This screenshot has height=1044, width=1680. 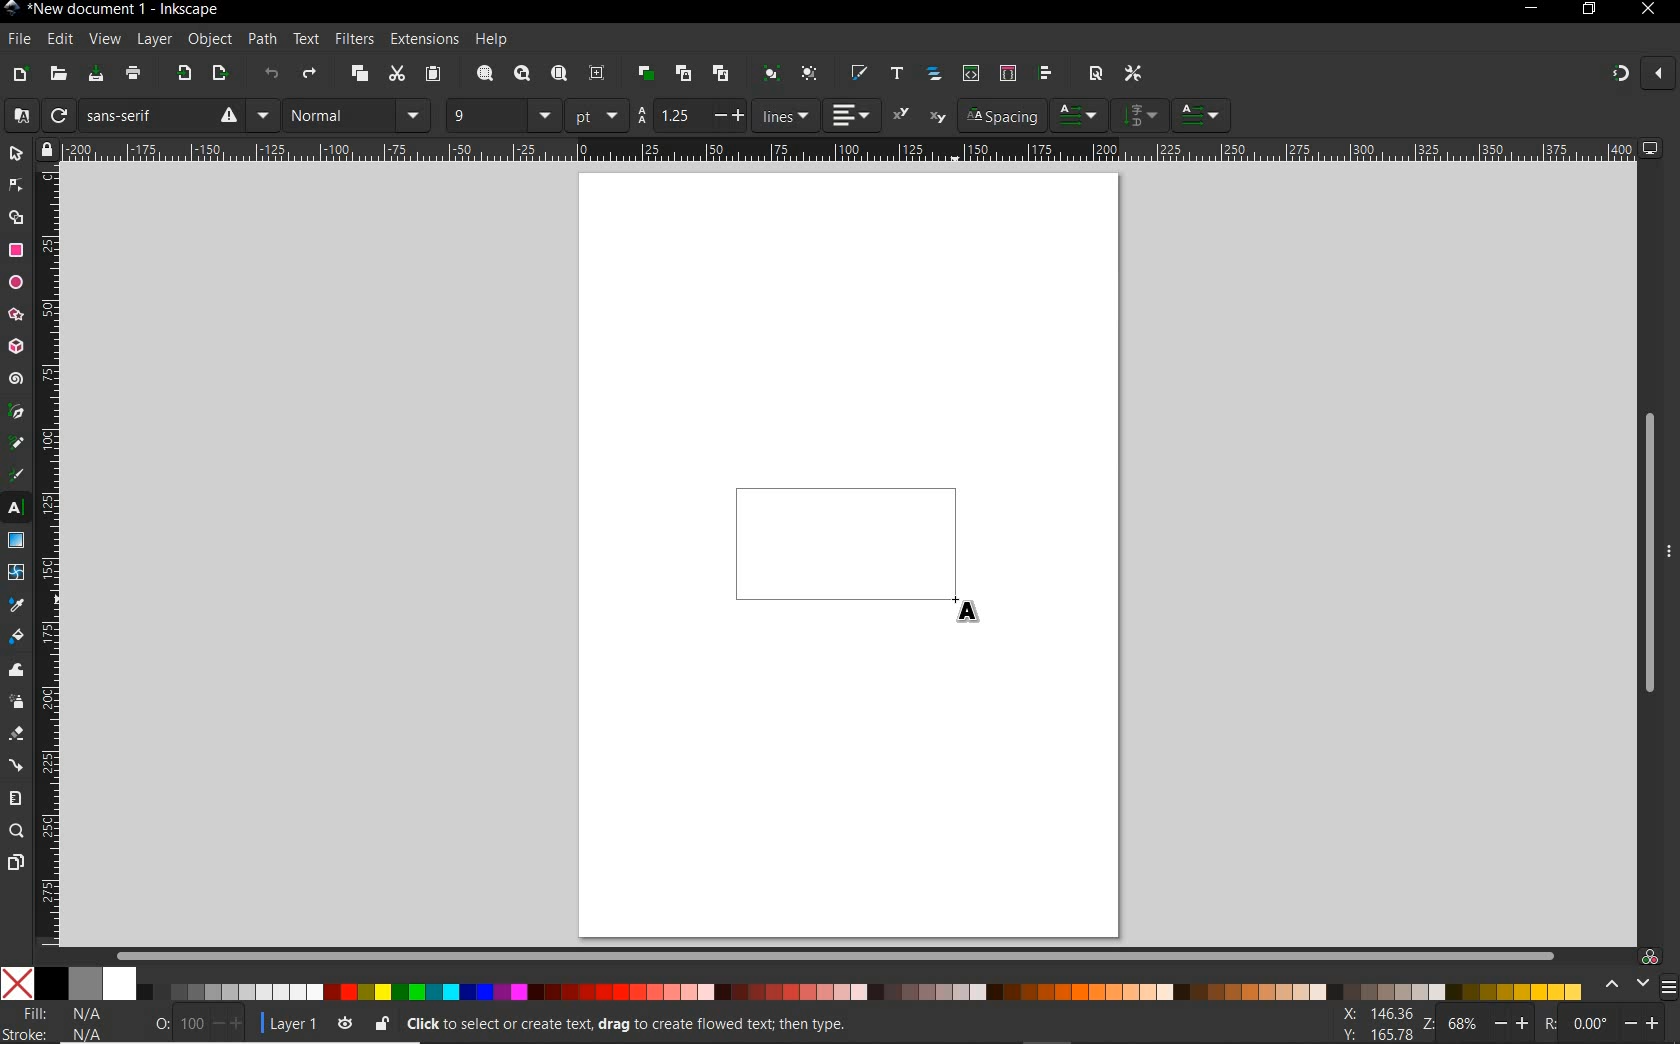 What do you see at coordinates (1668, 987) in the screenshot?
I see `menu` at bounding box center [1668, 987].